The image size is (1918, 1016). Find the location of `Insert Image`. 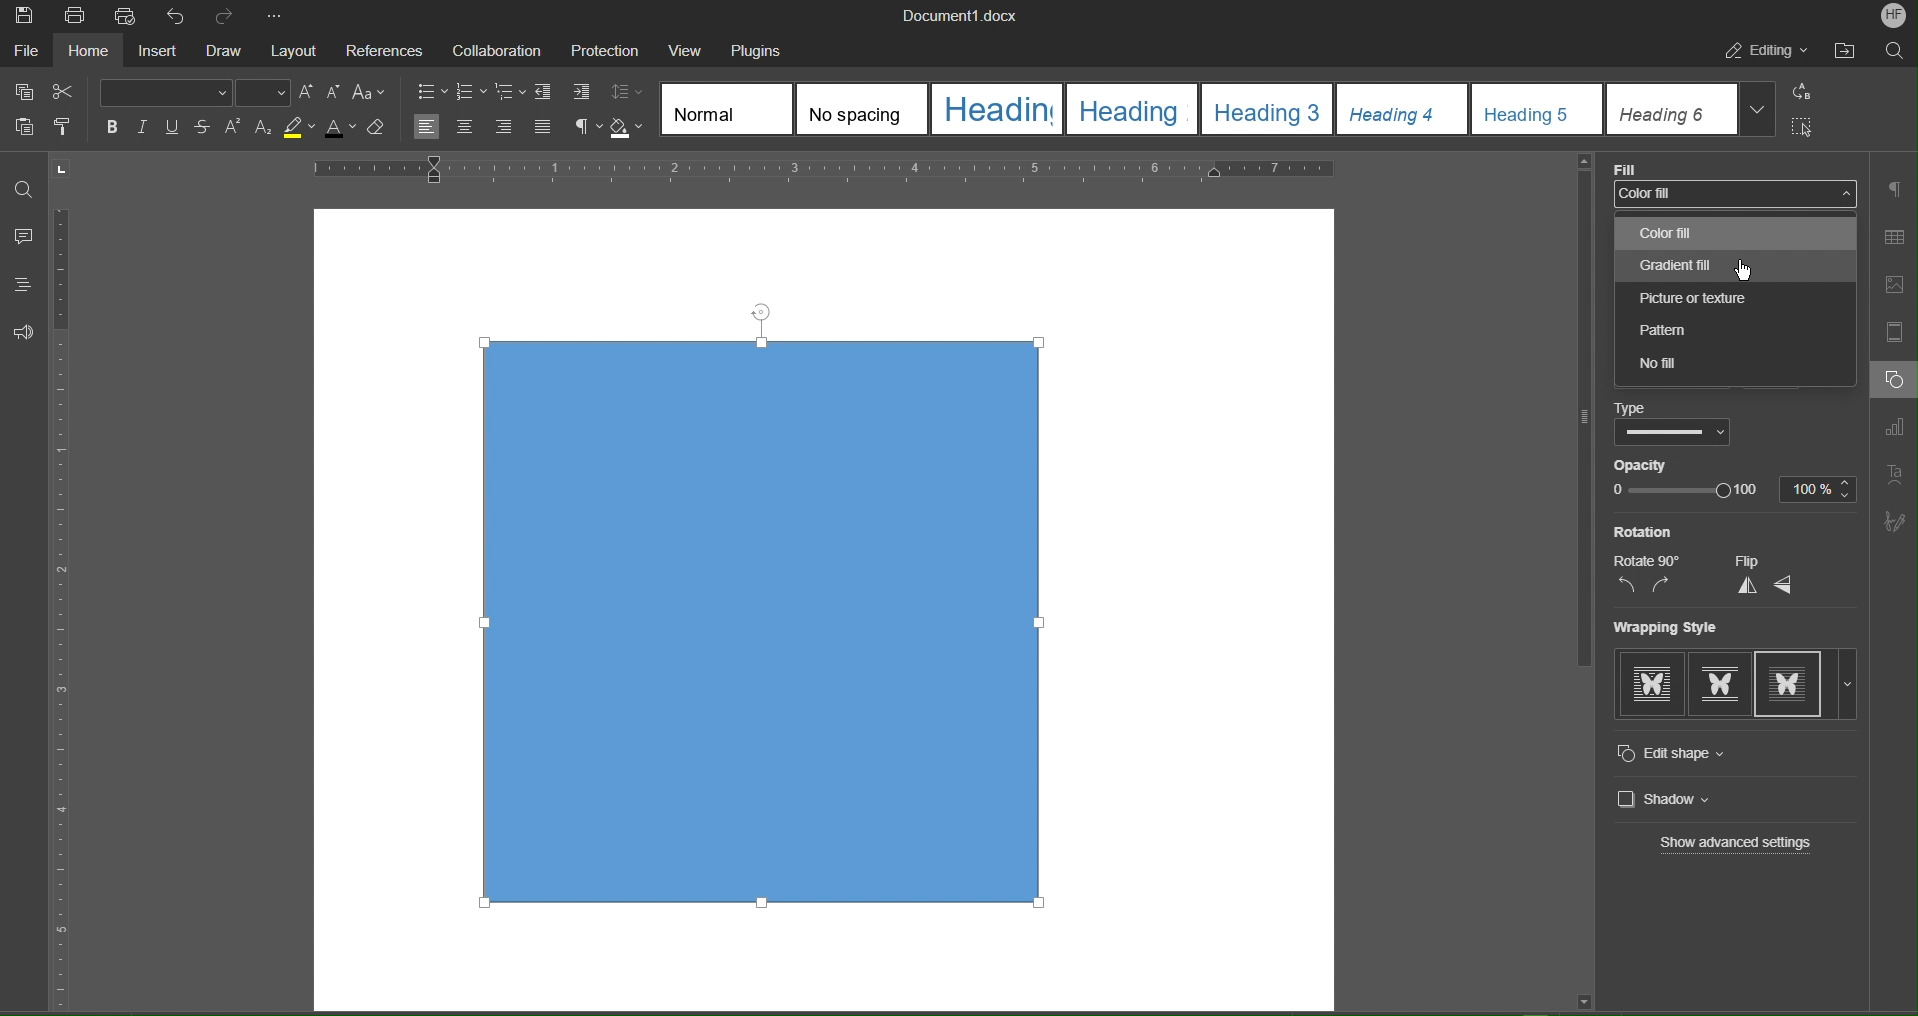

Insert Image is located at coordinates (1900, 286).